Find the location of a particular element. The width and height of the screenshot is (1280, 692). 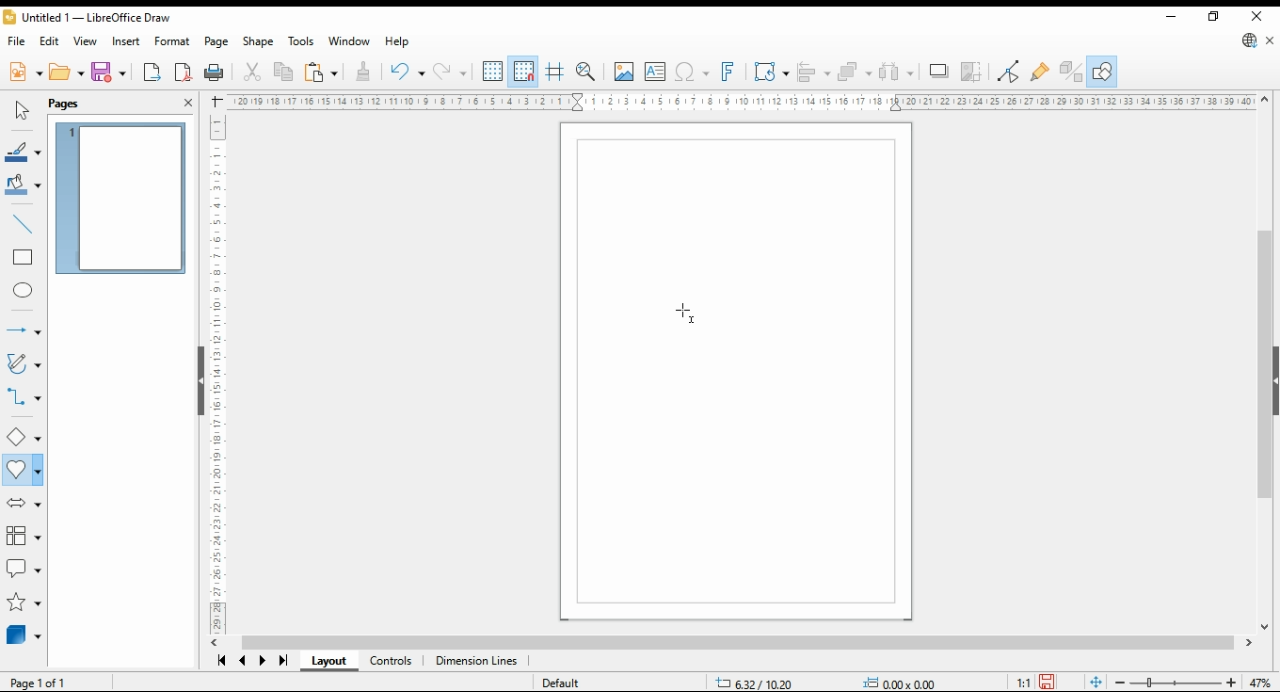

Page is located at coordinates (53, 682).